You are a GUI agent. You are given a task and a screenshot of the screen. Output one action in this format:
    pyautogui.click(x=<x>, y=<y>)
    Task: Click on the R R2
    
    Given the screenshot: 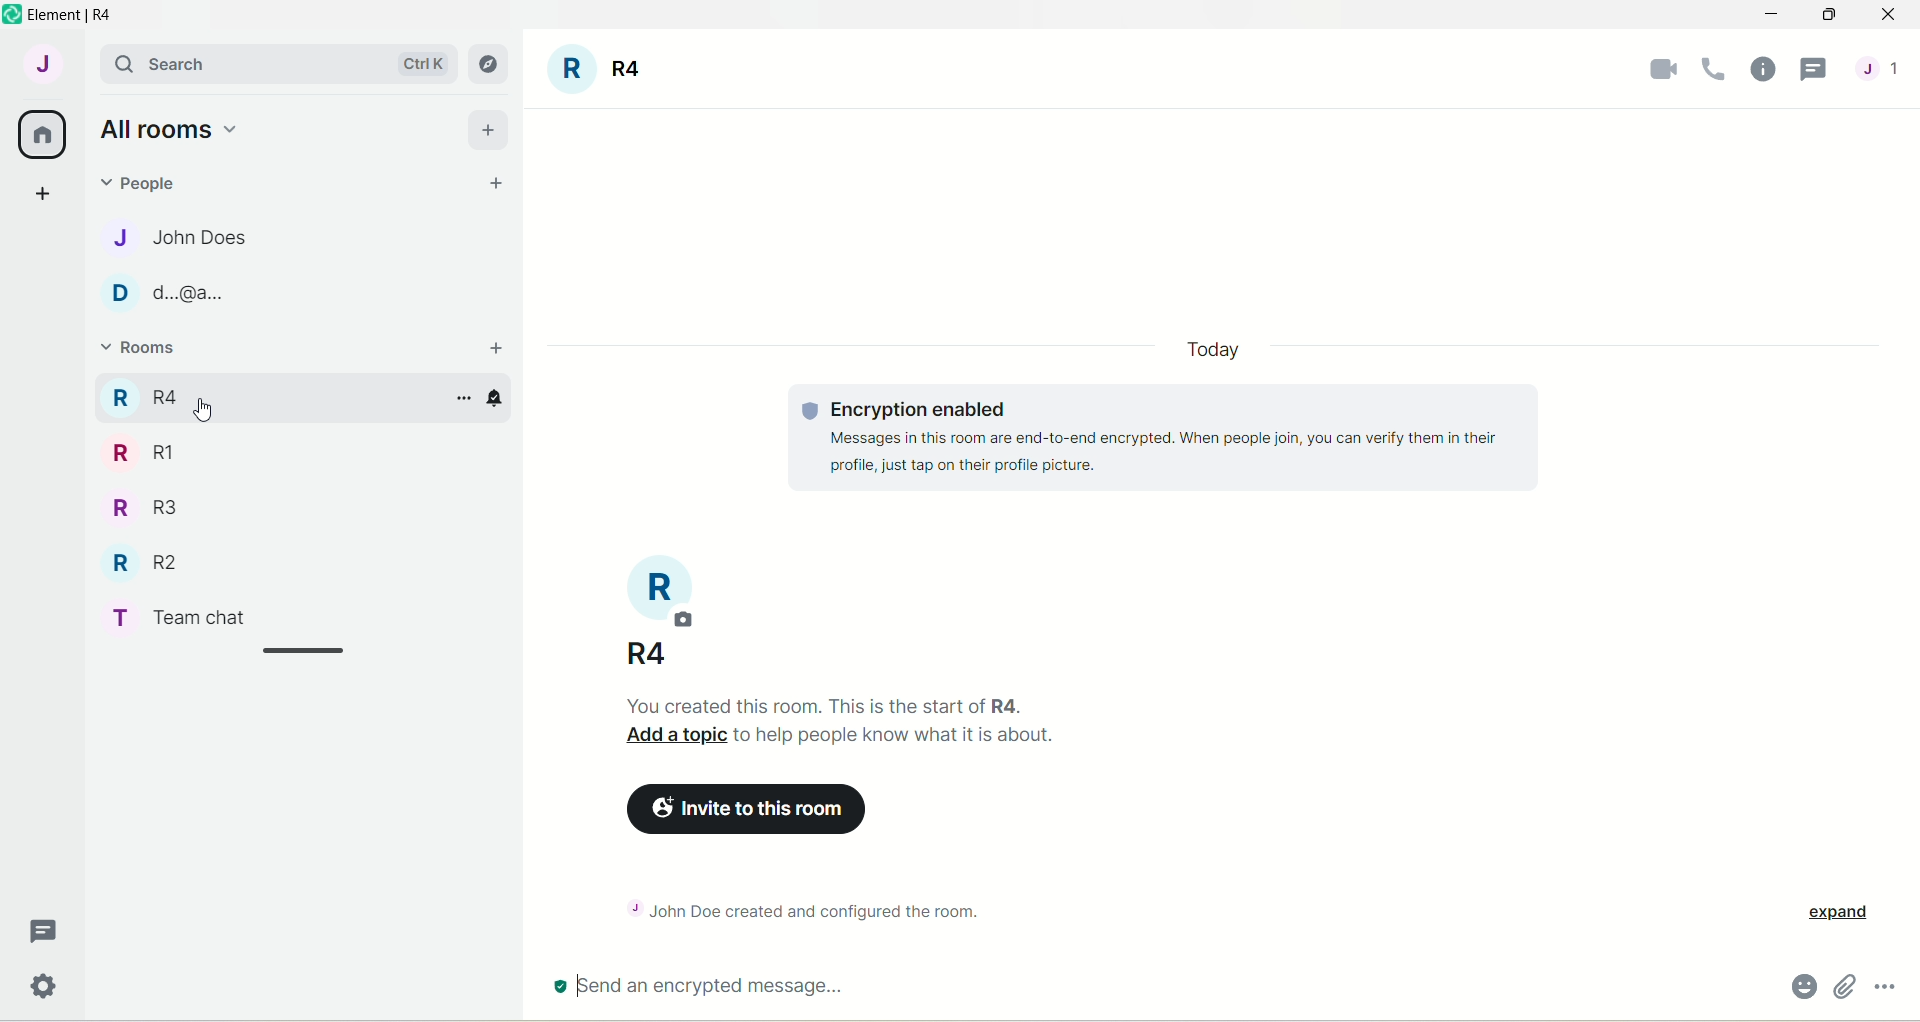 What is the action you would take?
    pyautogui.click(x=138, y=558)
    